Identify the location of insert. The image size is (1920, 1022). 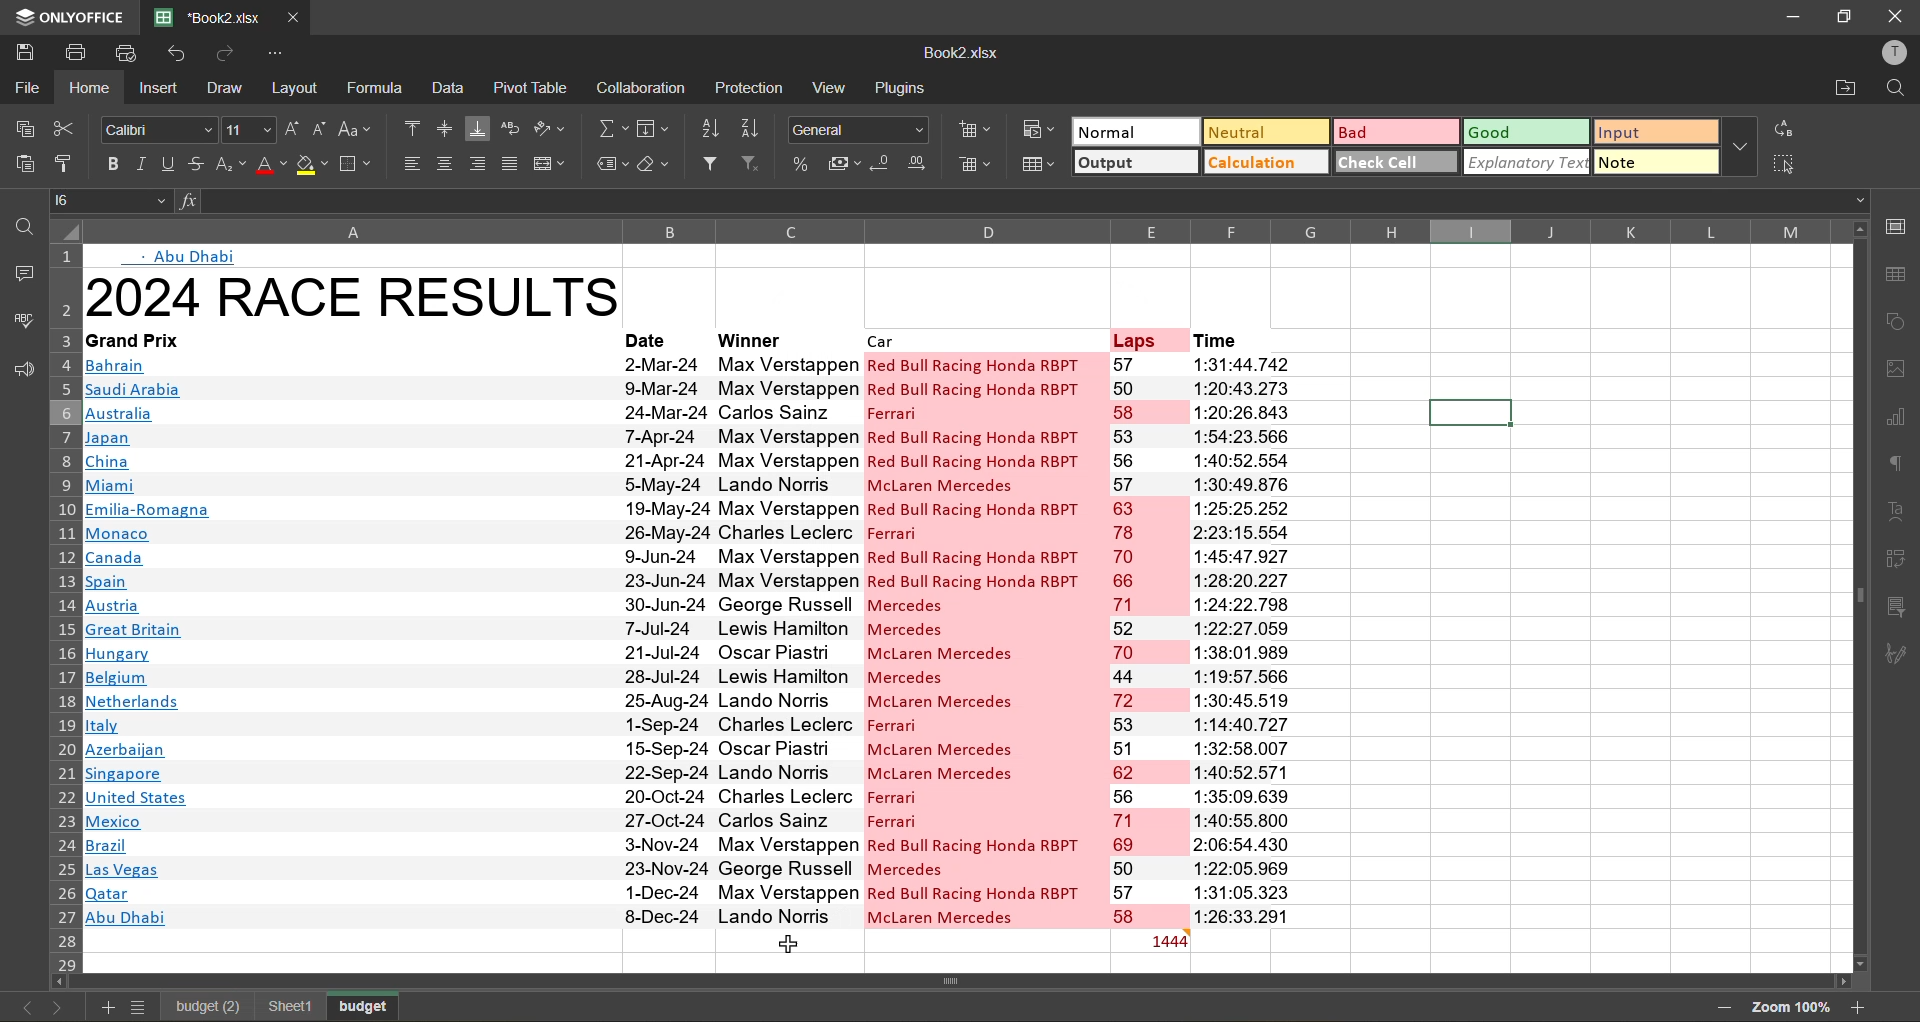
(158, 90).